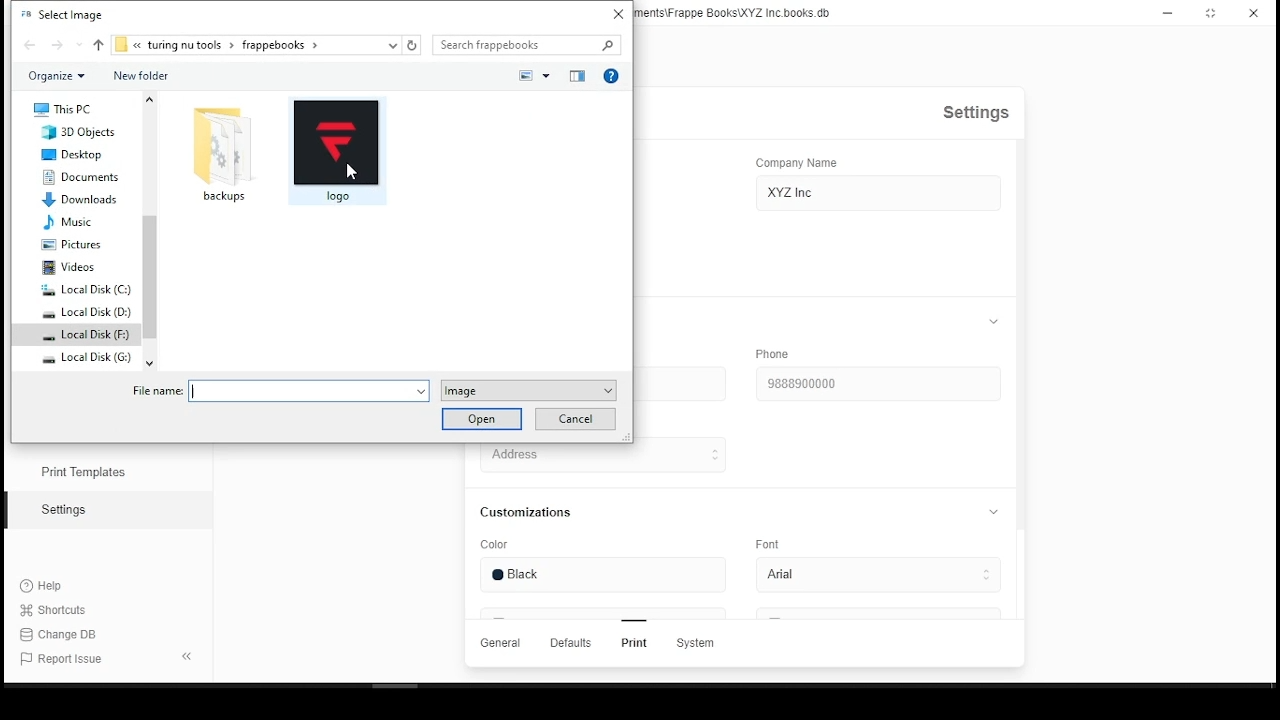 This screenshot has width=1280, height=720. Describe the element at coordinates (337, 152) in the screenshot. I see `logo` at that location.